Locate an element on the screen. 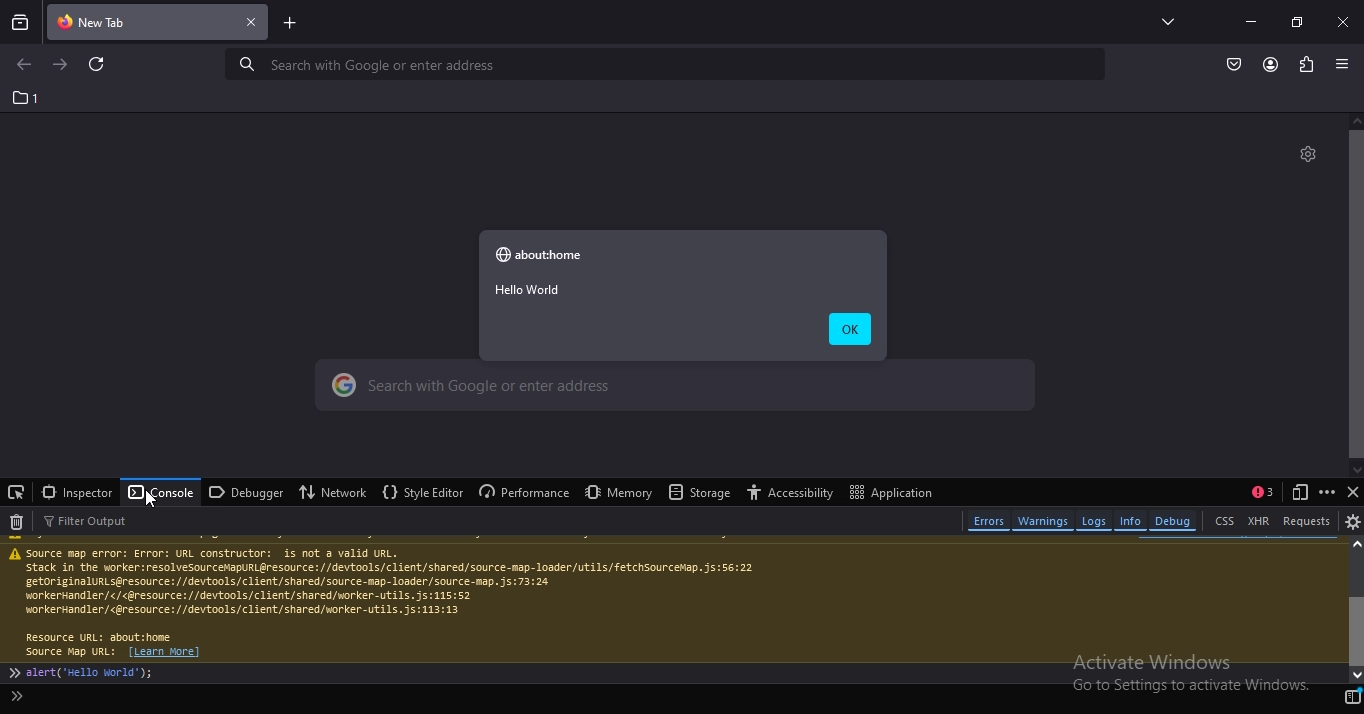  scroll bar is located at coordinates (1355, 297).